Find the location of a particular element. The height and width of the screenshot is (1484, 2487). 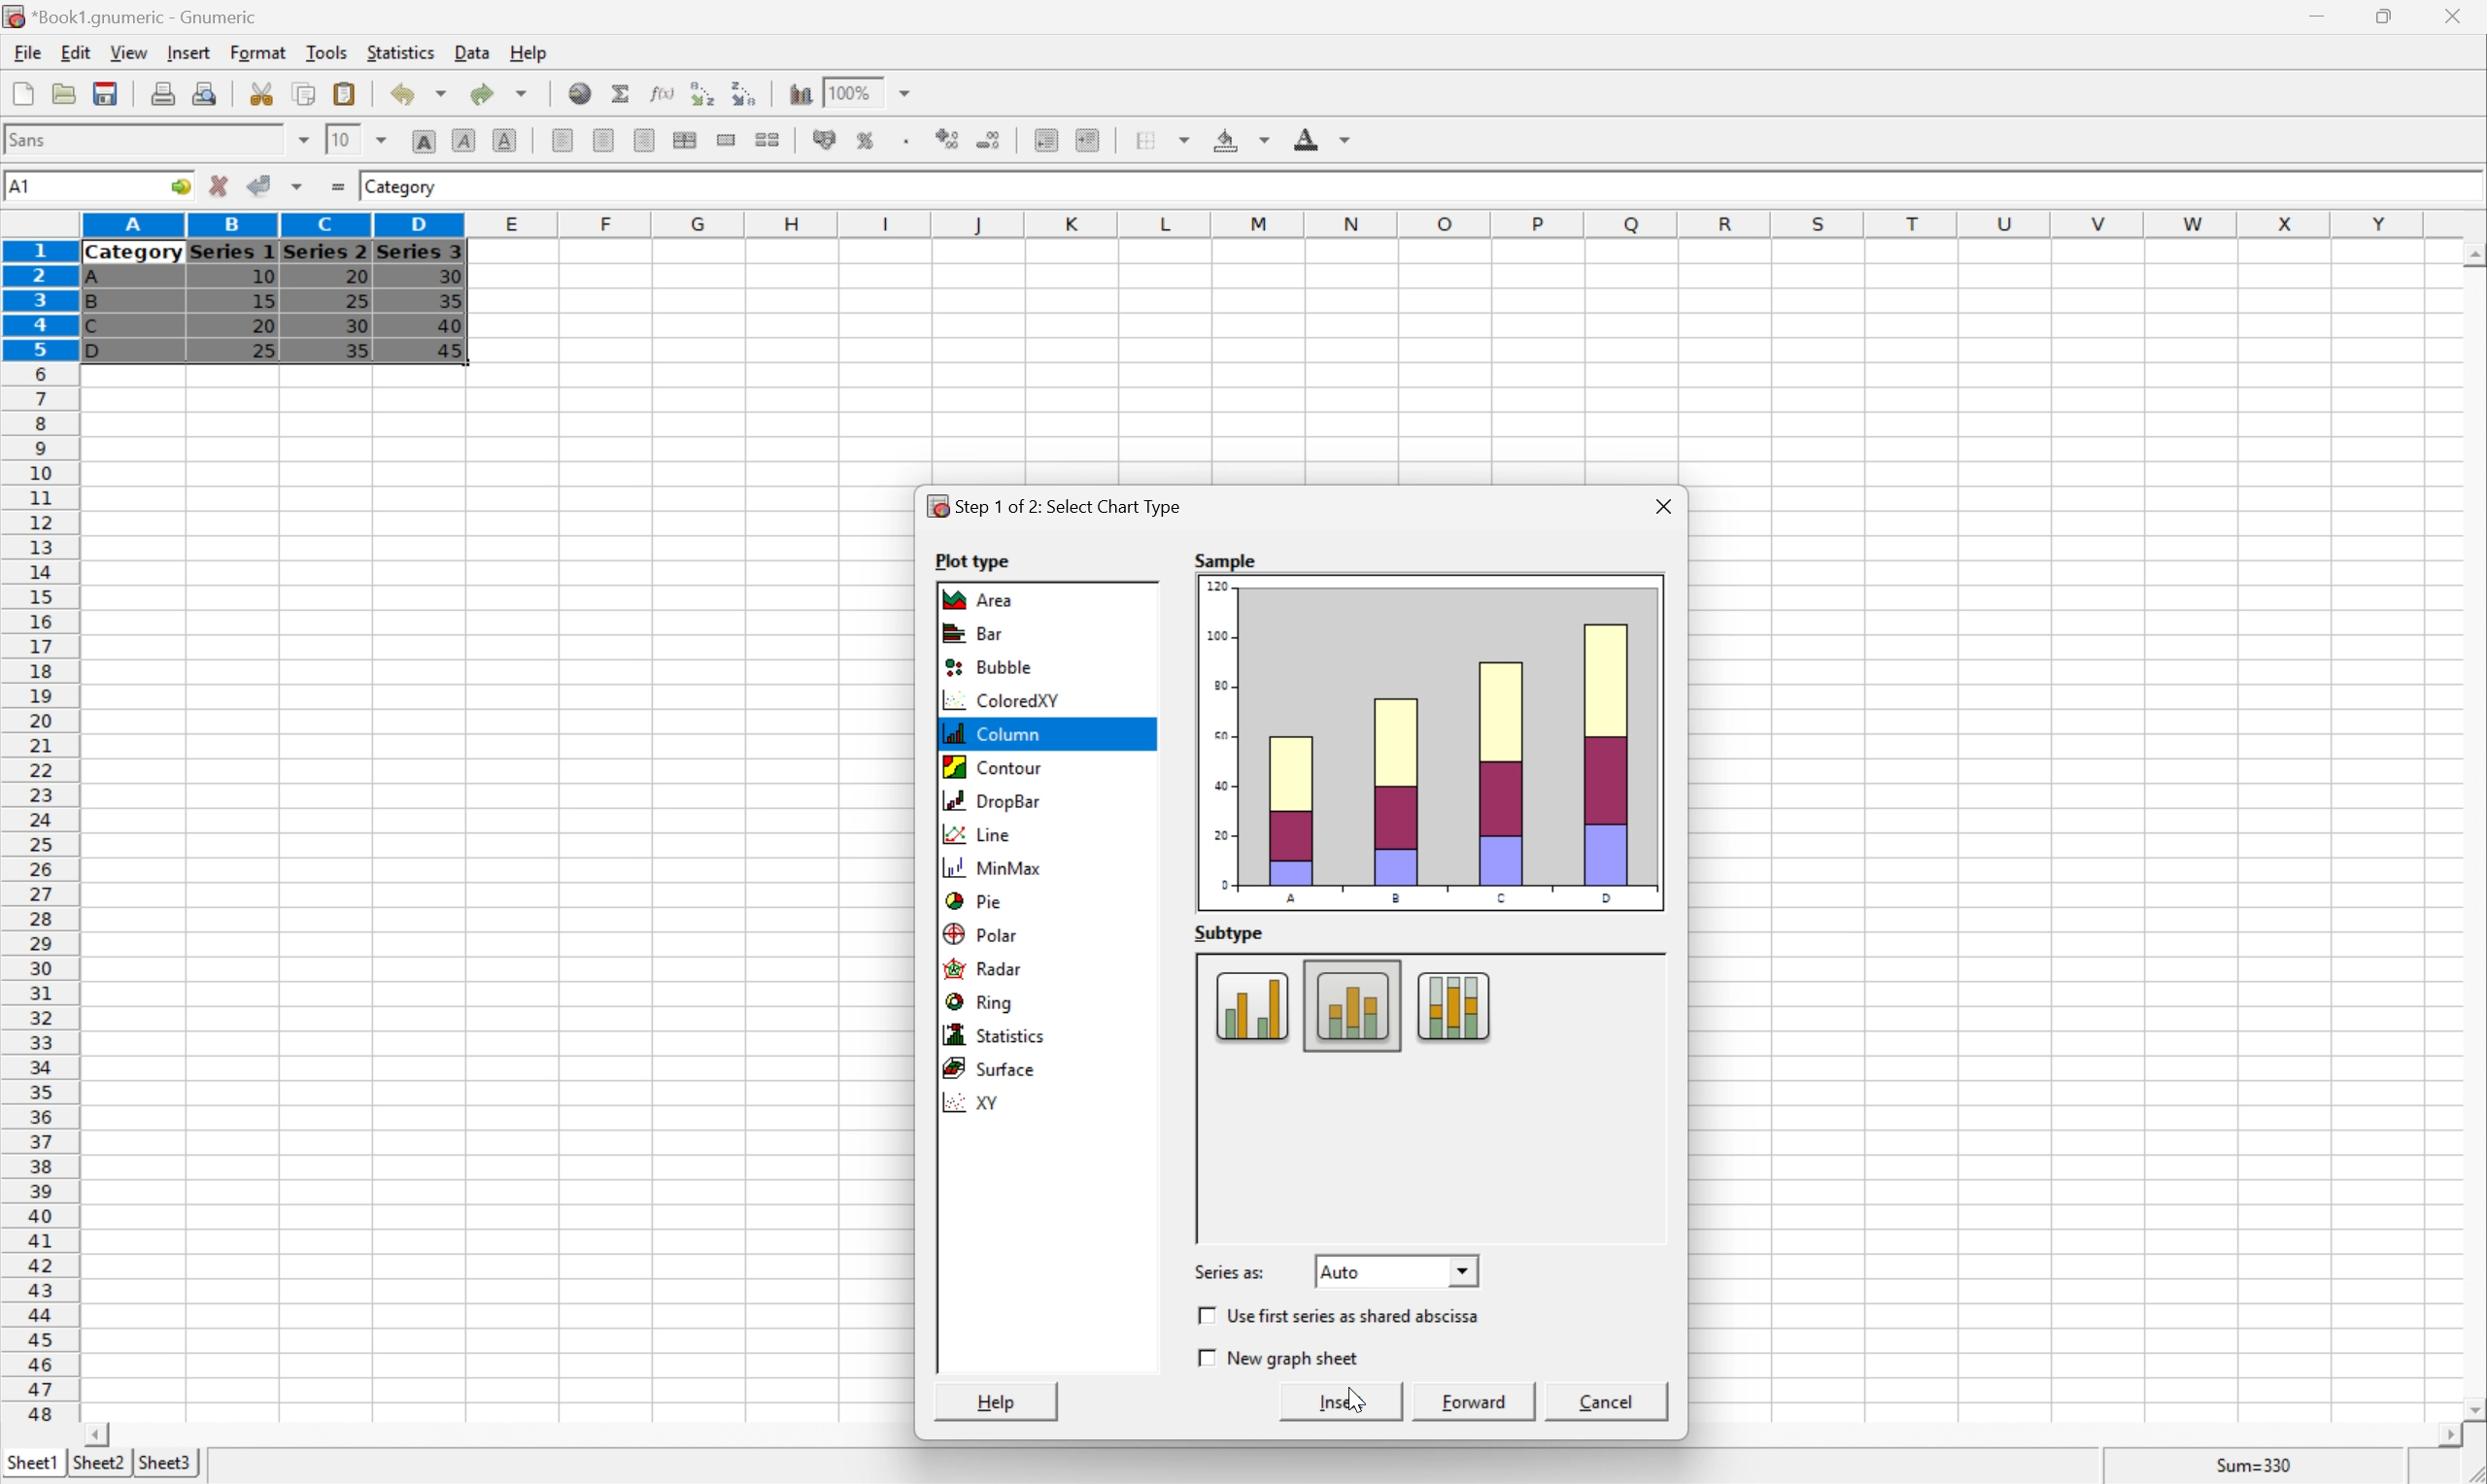

Close is located at coordinates (1663, 505).